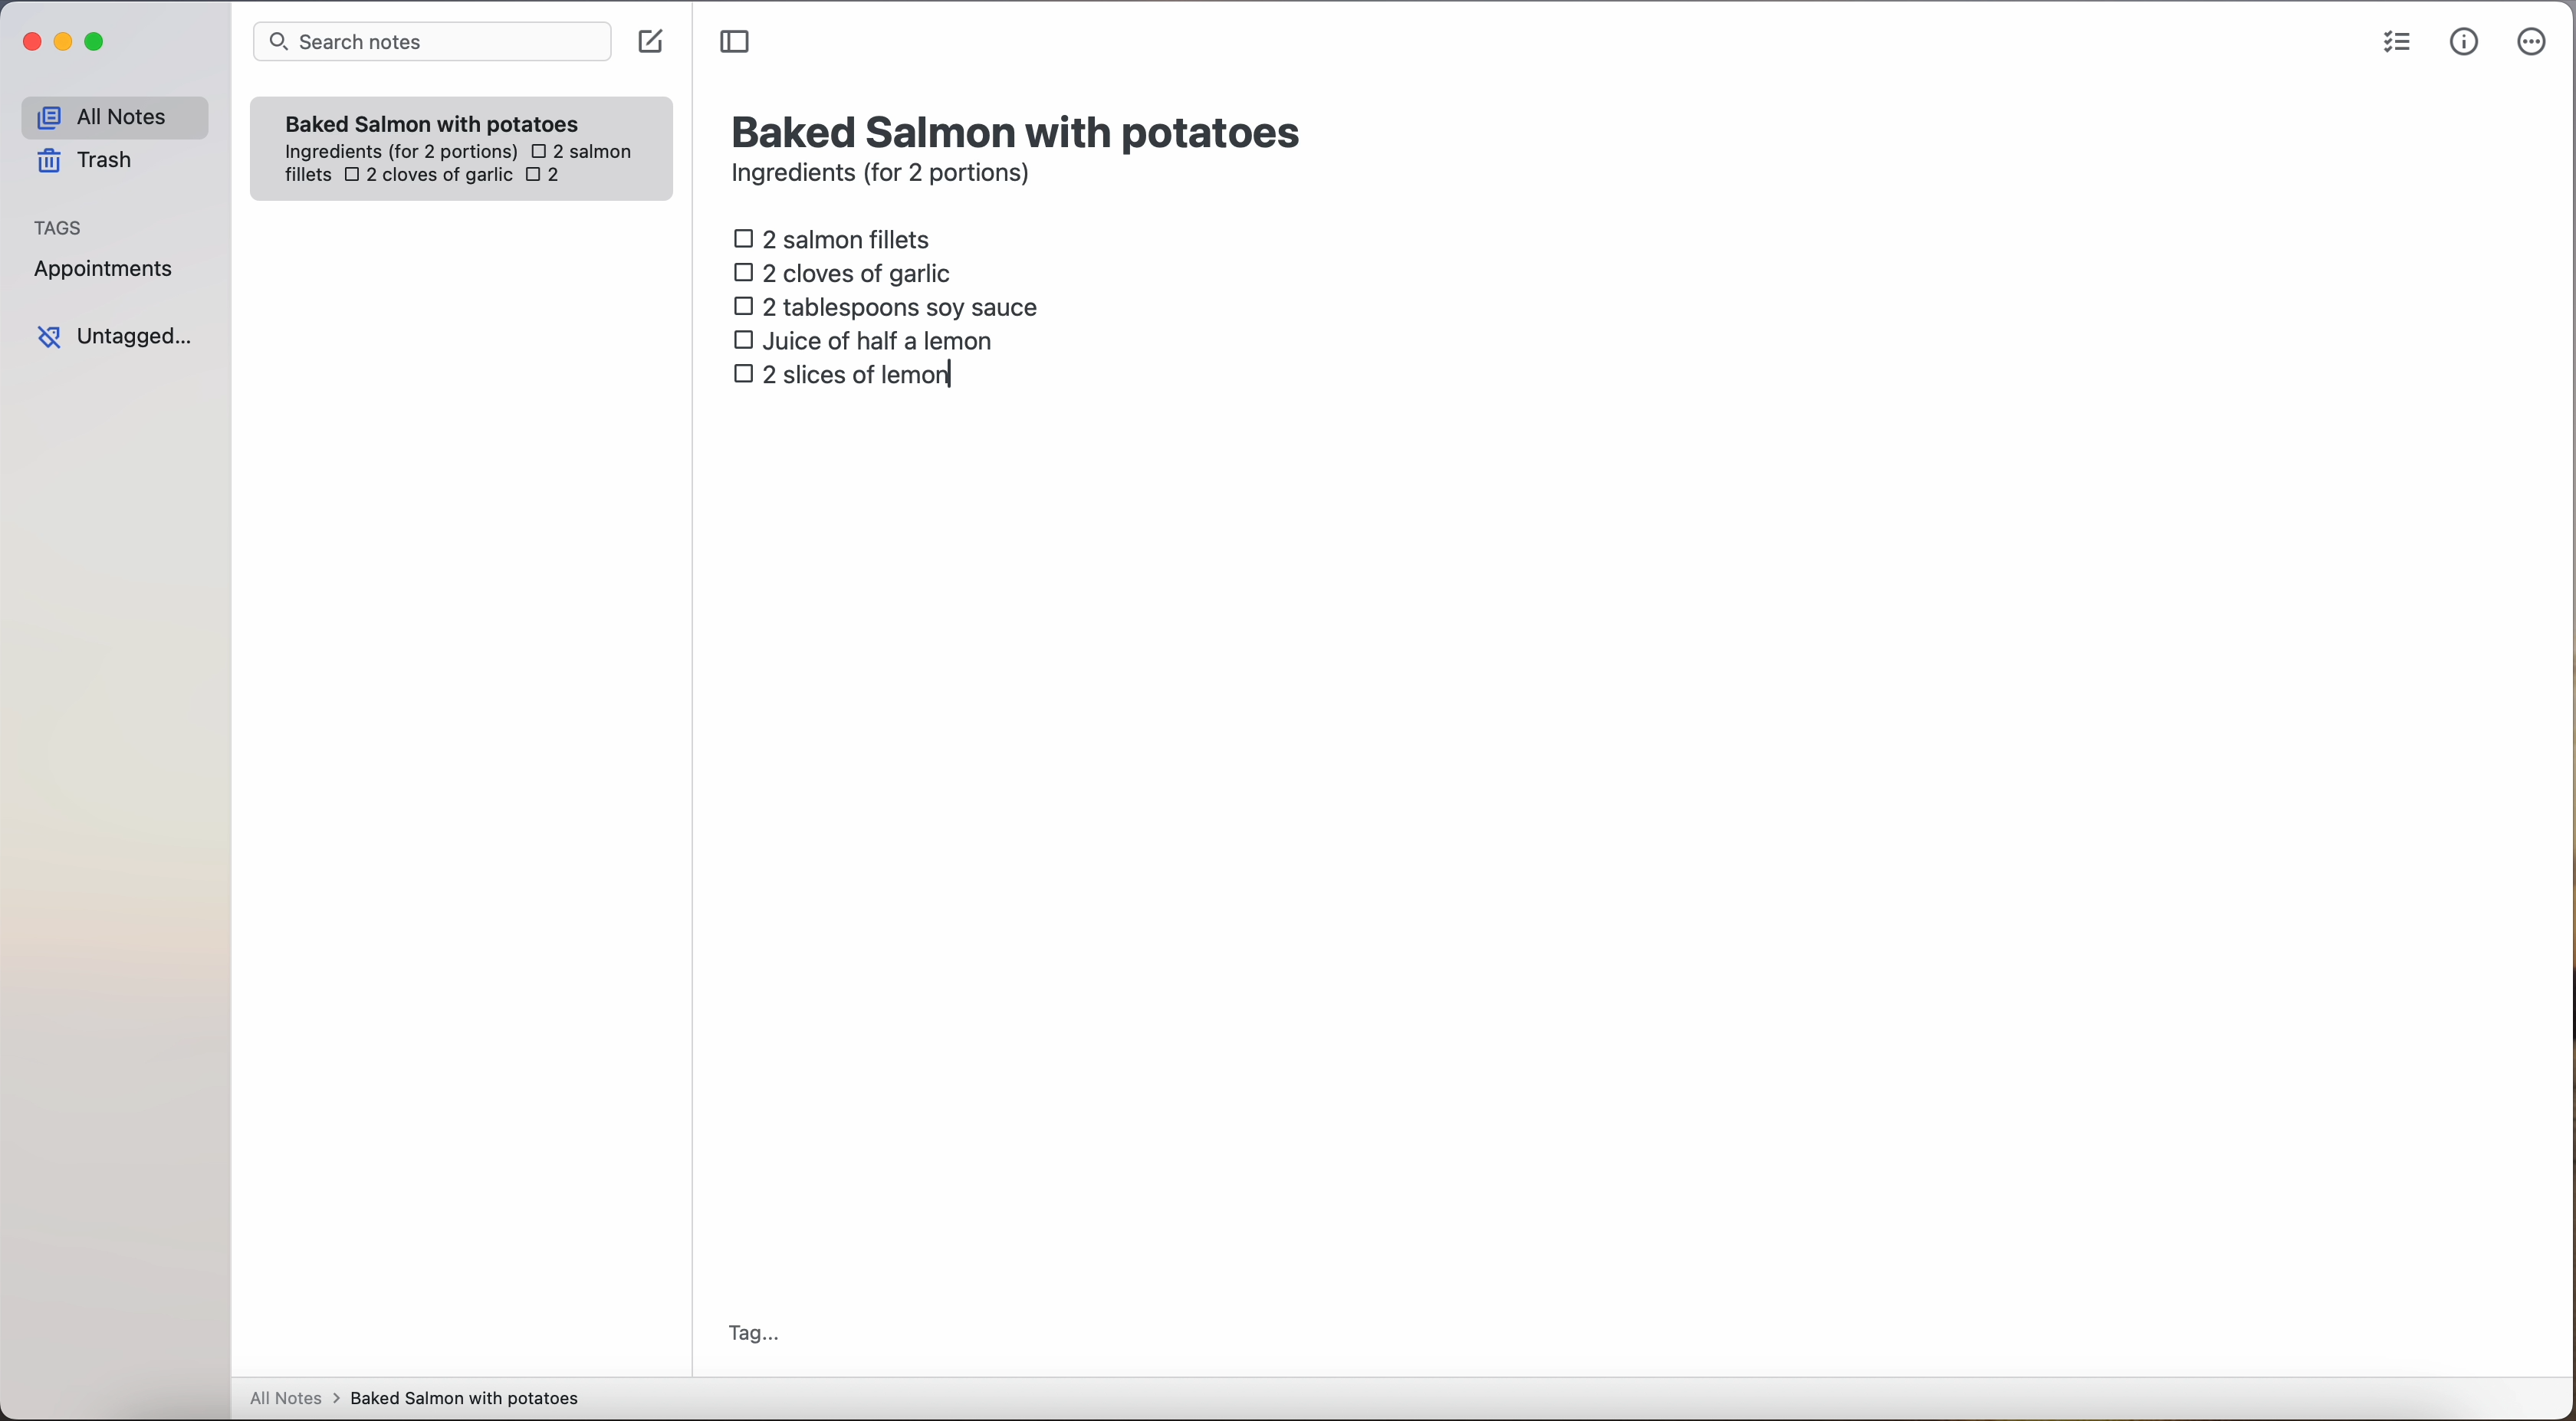  Describe the element at coordinates (752, 1336) in the screenshot. I see `tag` at that location.